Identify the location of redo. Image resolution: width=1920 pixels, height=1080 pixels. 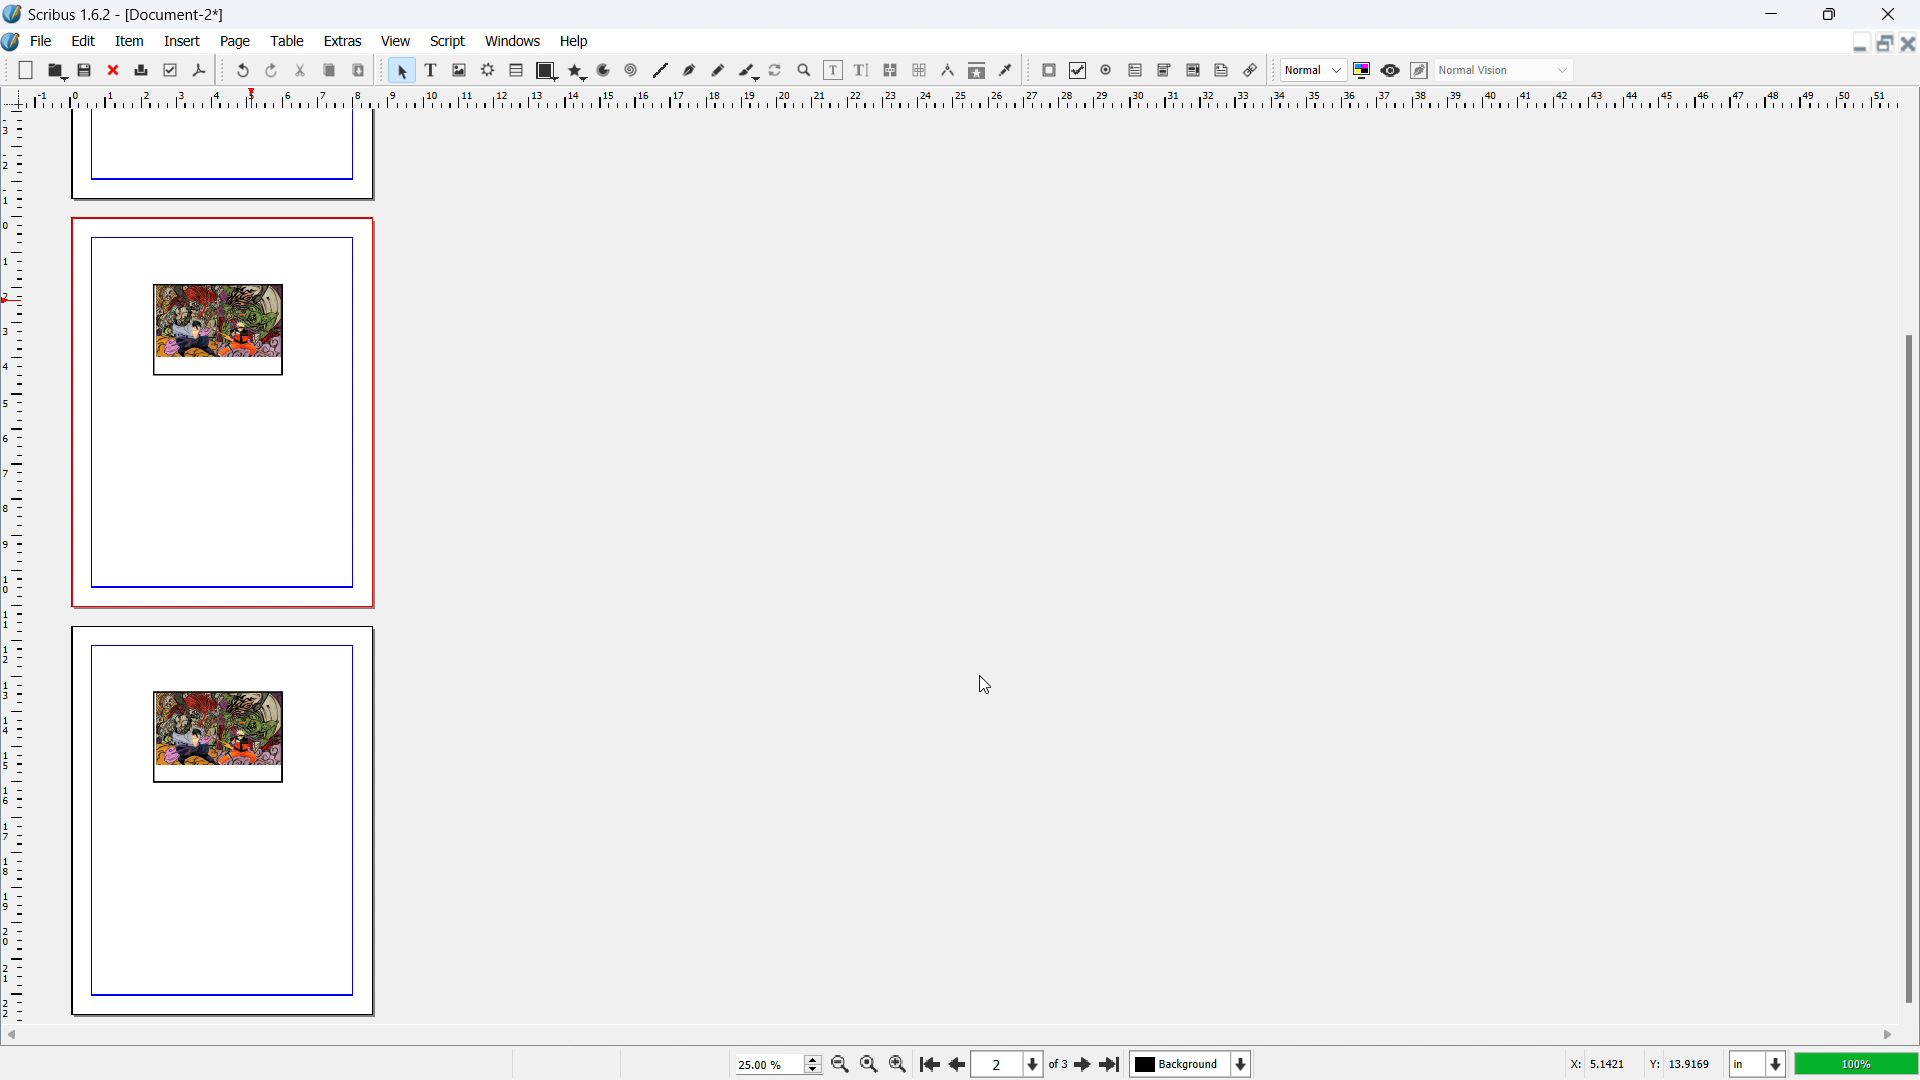
(272, 71).